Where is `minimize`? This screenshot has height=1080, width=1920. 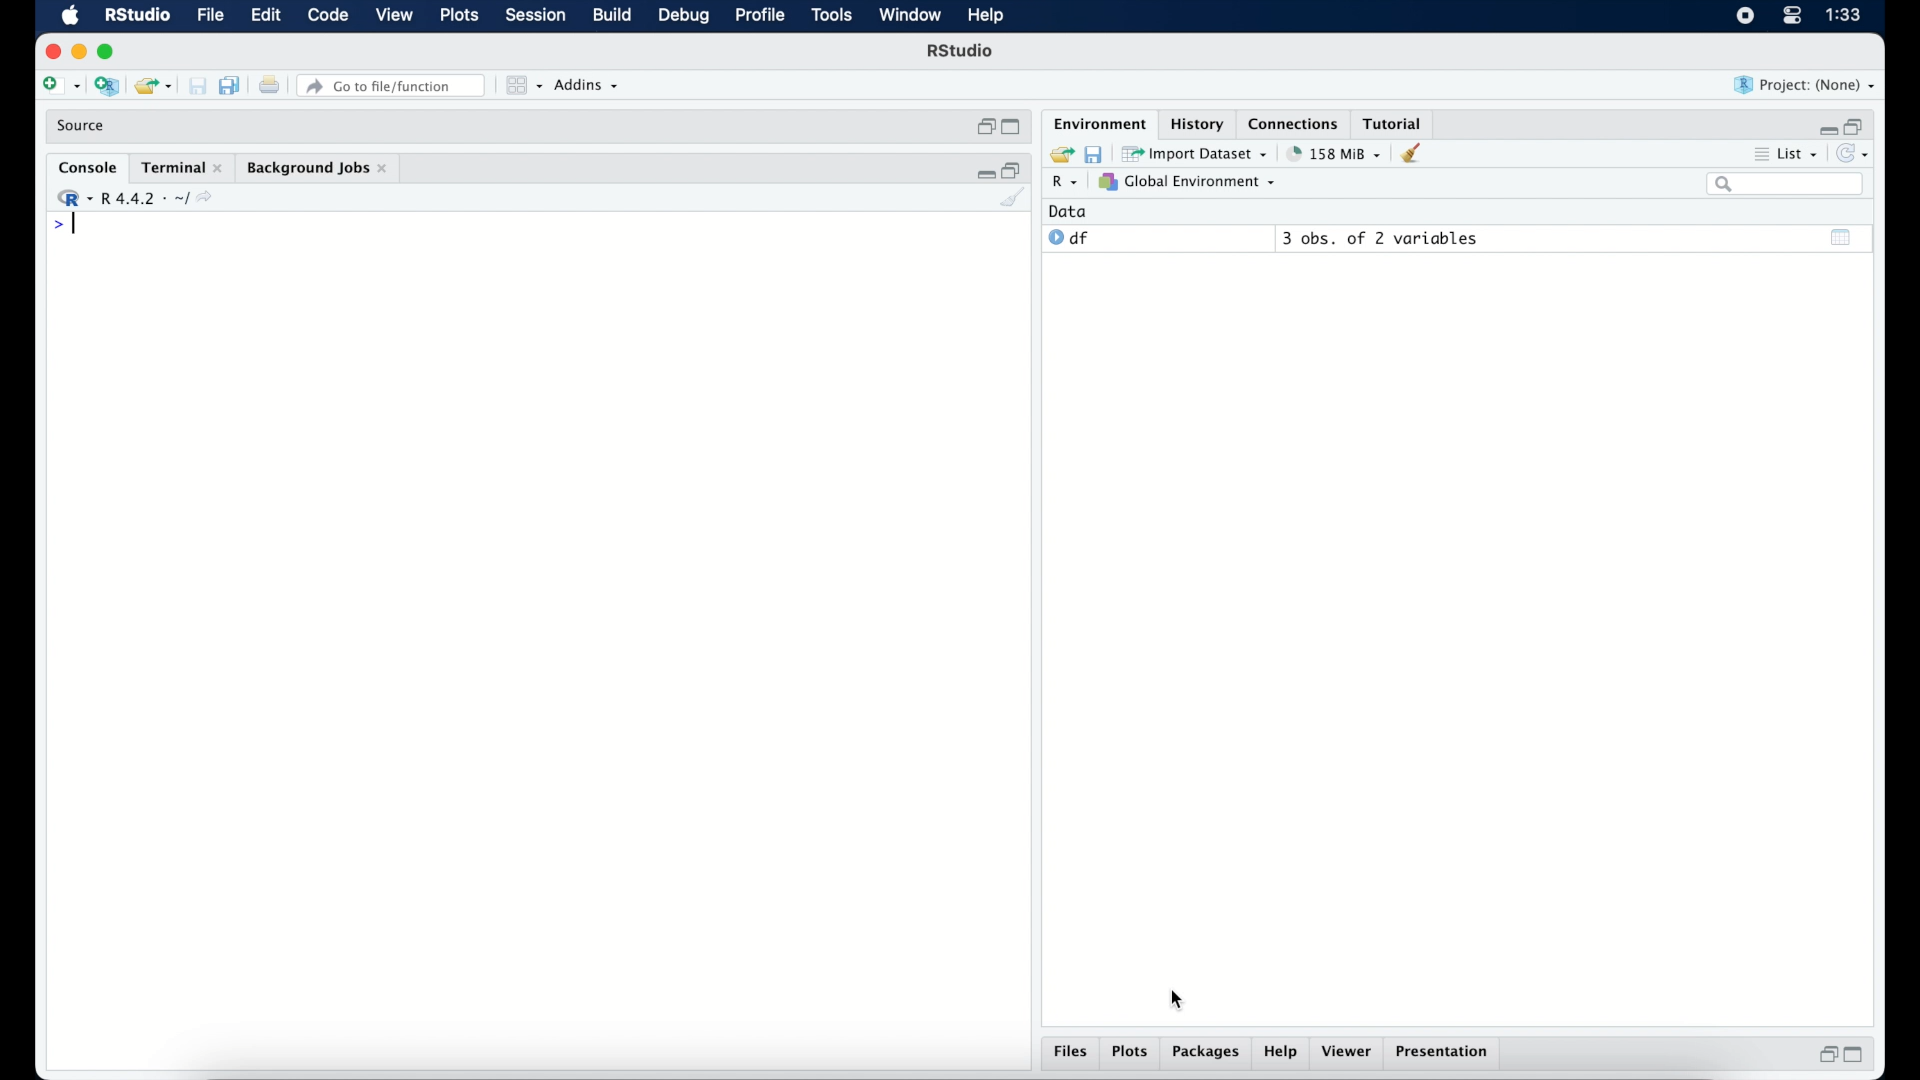 minimize is located at coordinates (983, 173).